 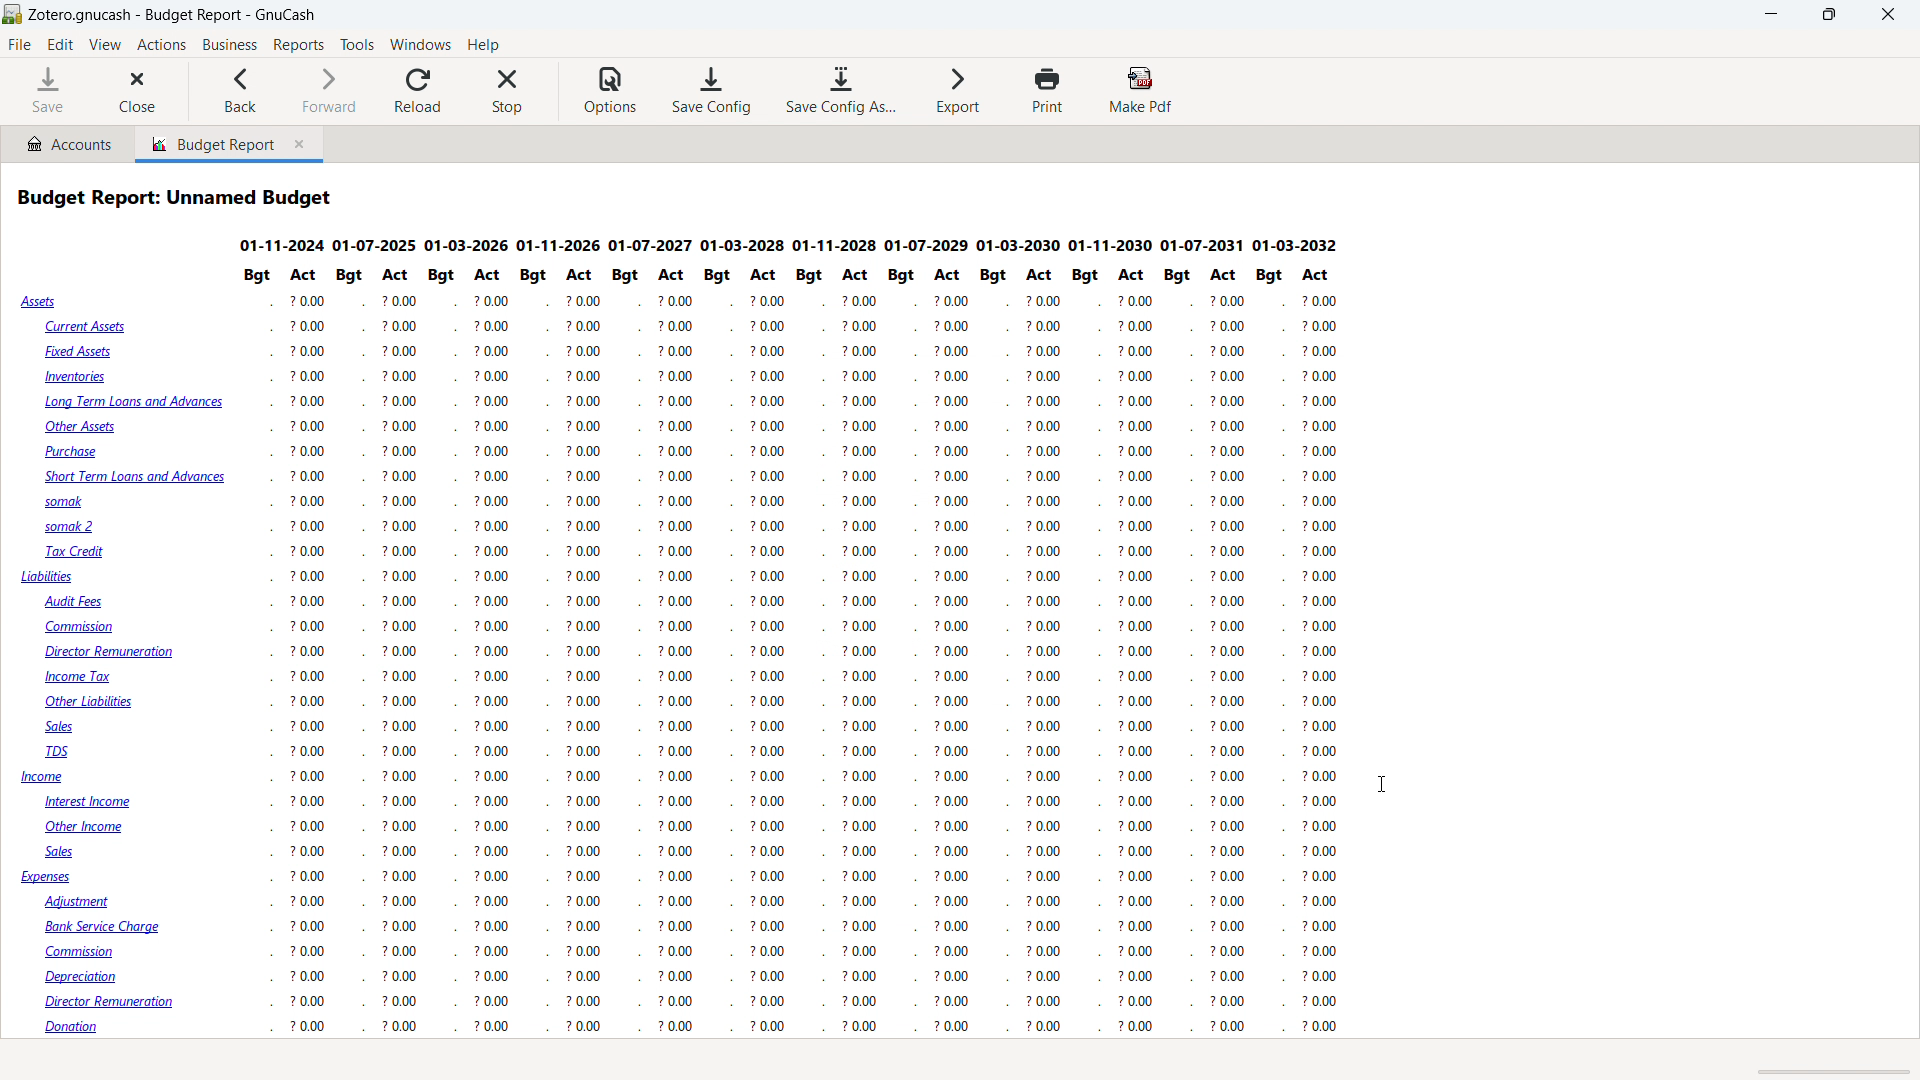 What do you see at coordinates (77, 552) in the screenshot?
I see `Tax Credit` at bounding box center [77, 552].